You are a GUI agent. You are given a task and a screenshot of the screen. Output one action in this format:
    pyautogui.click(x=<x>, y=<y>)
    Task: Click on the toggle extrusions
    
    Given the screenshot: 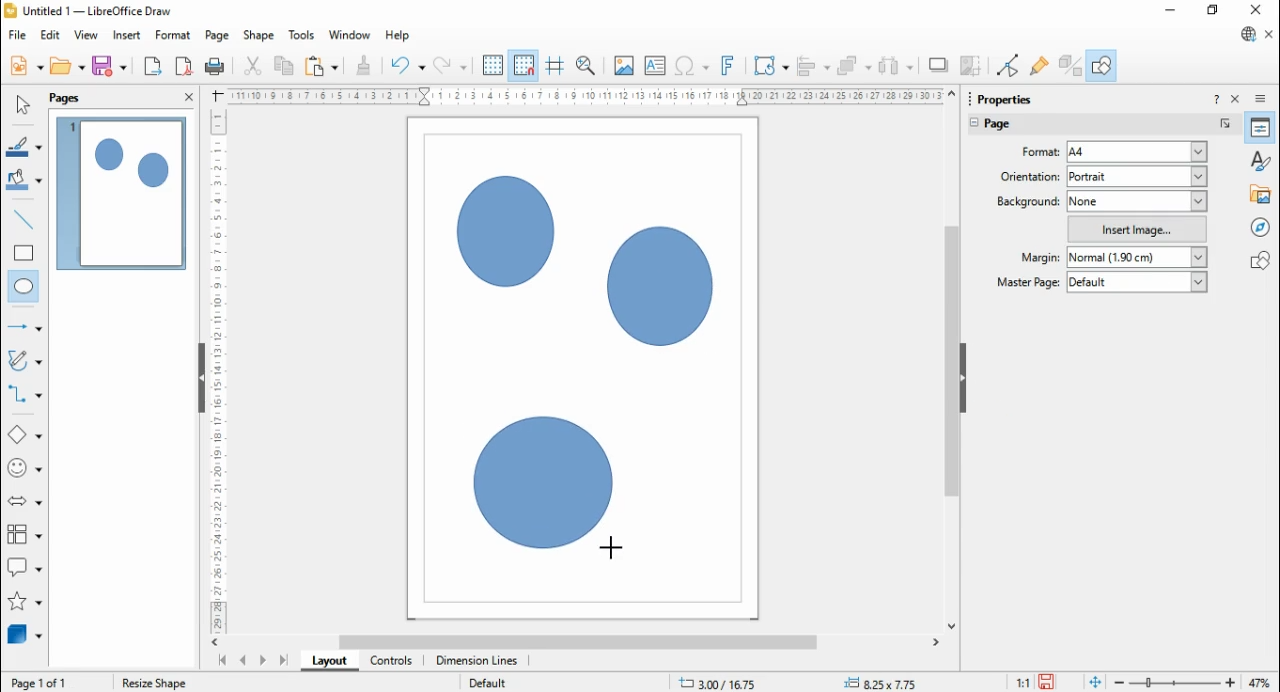 What is the action you would take?
    pyautogui.click(x=1070, y=65)
    